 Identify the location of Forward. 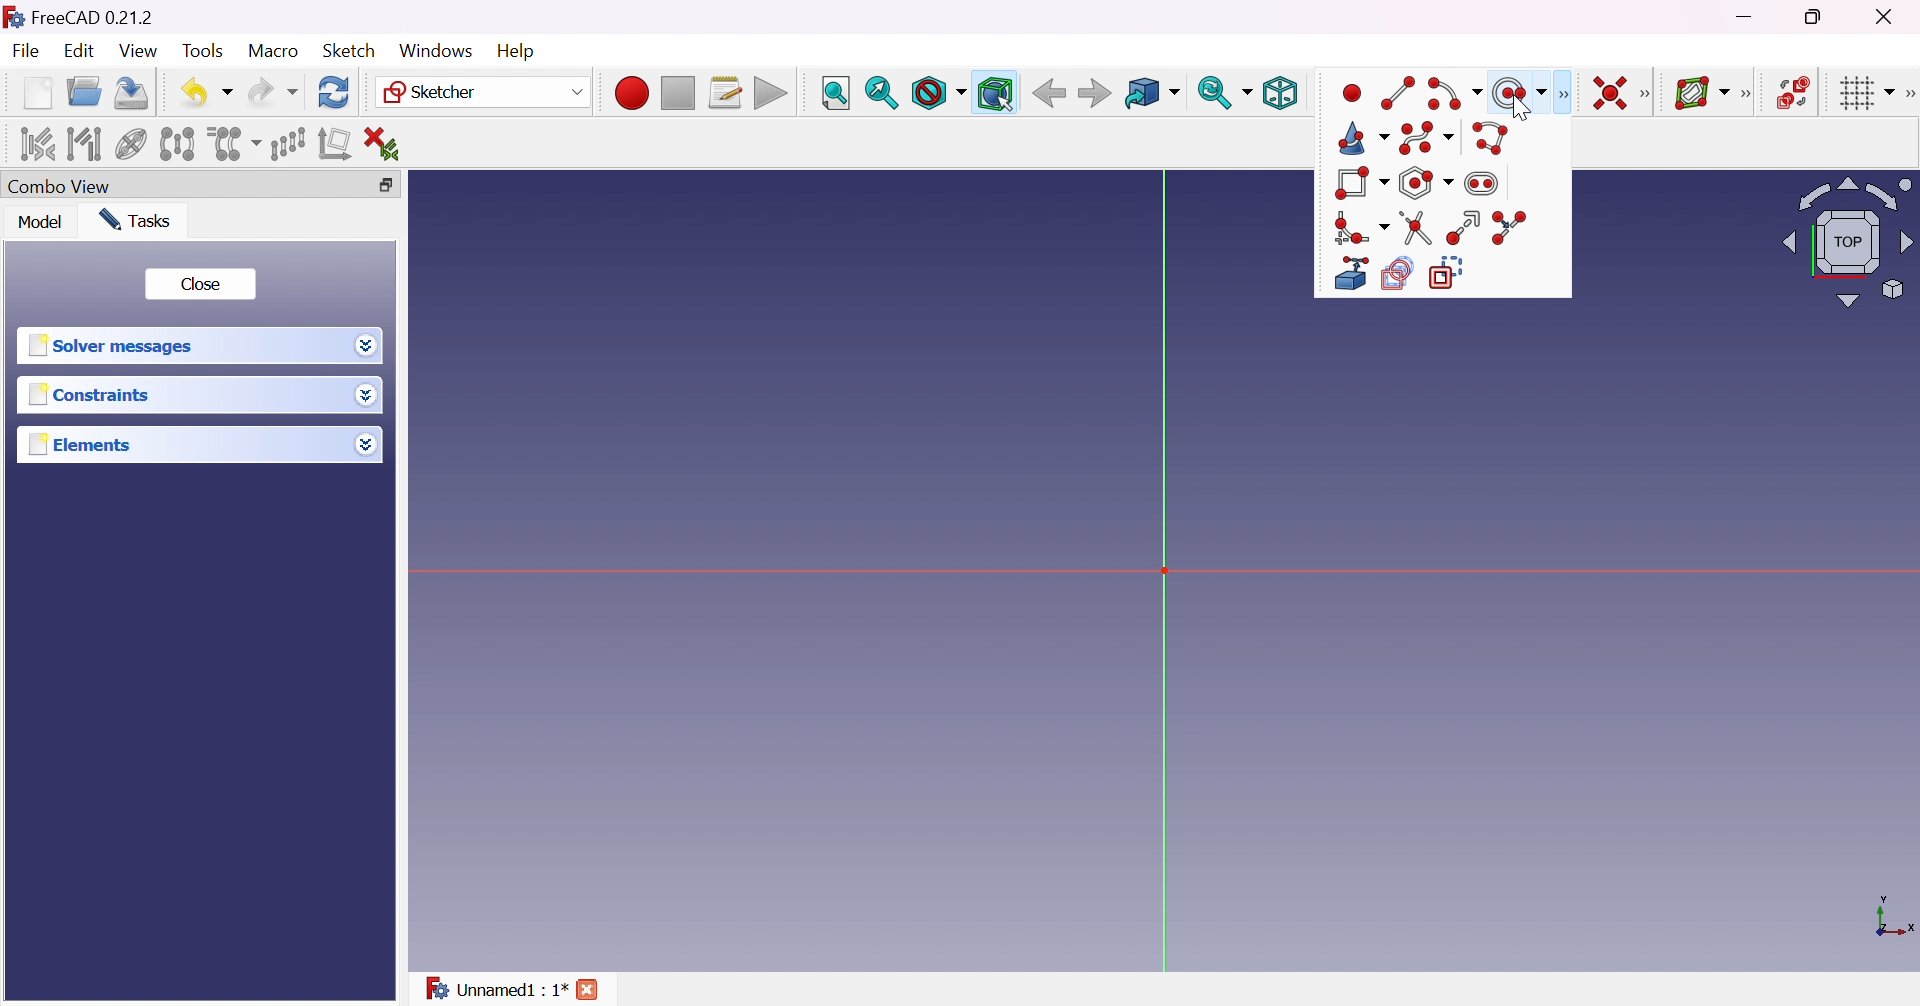
(1094, 95).